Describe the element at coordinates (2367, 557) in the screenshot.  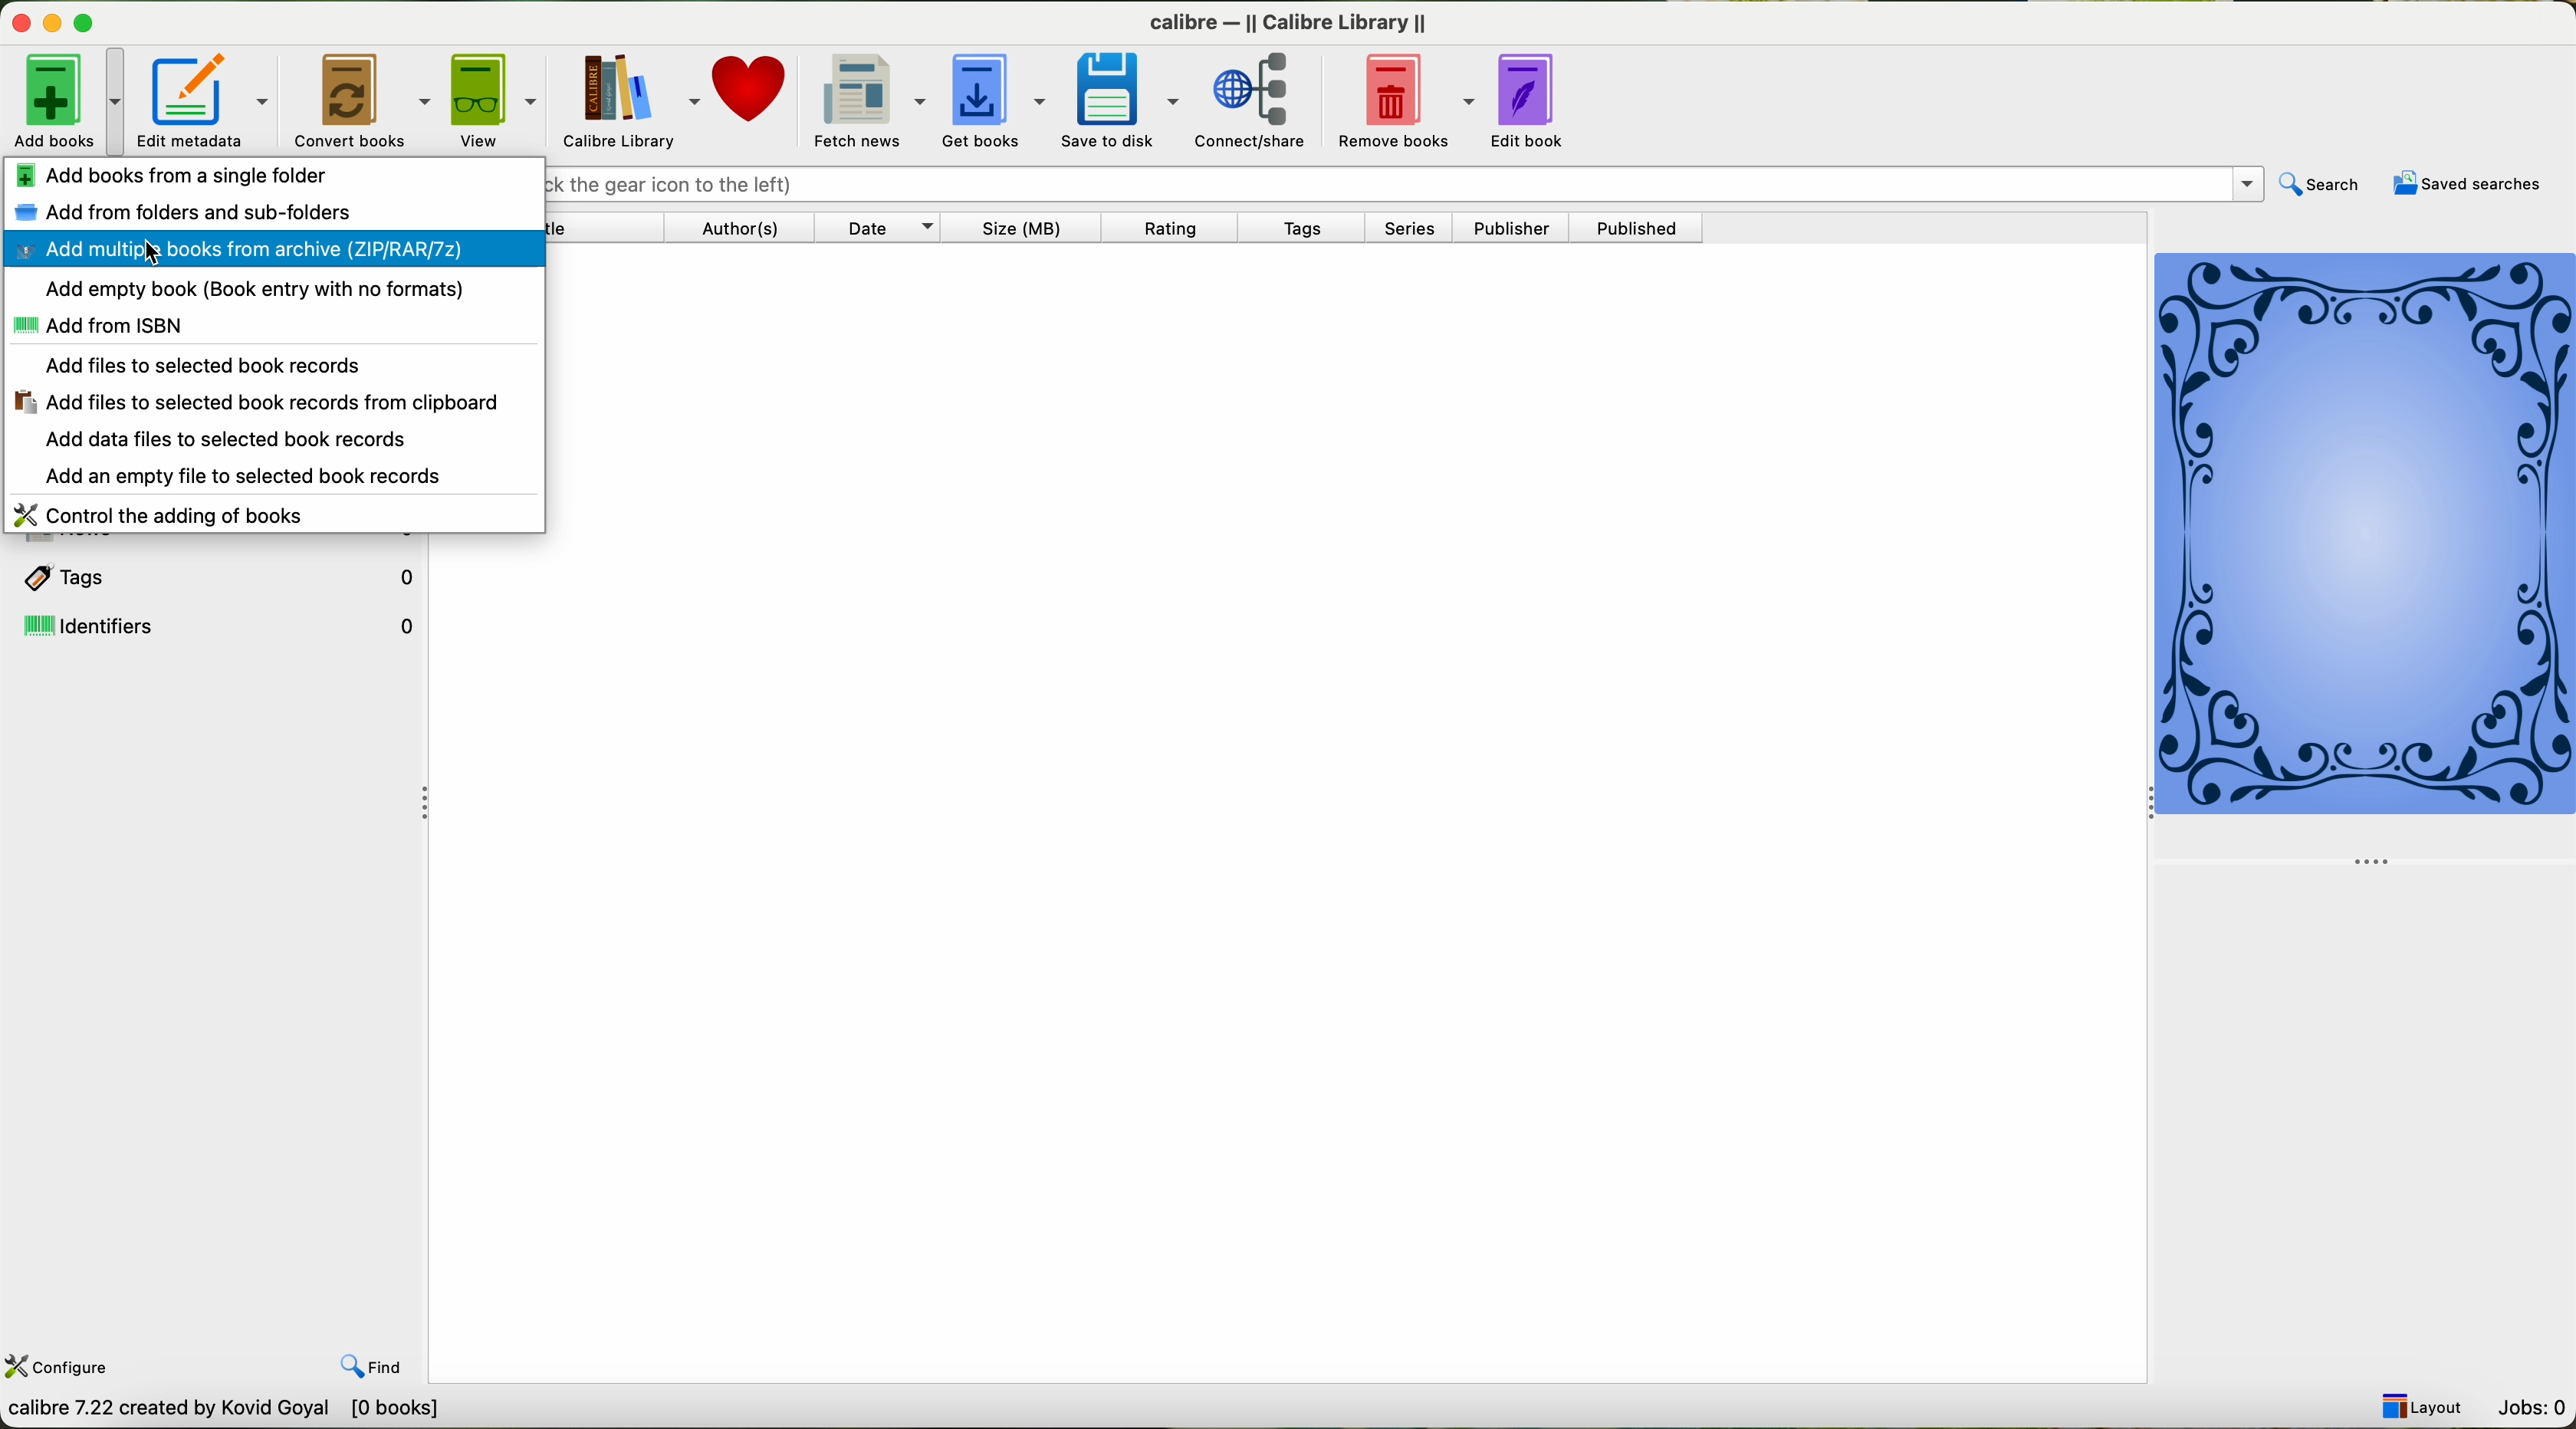
I see `cover book preview` at that location.